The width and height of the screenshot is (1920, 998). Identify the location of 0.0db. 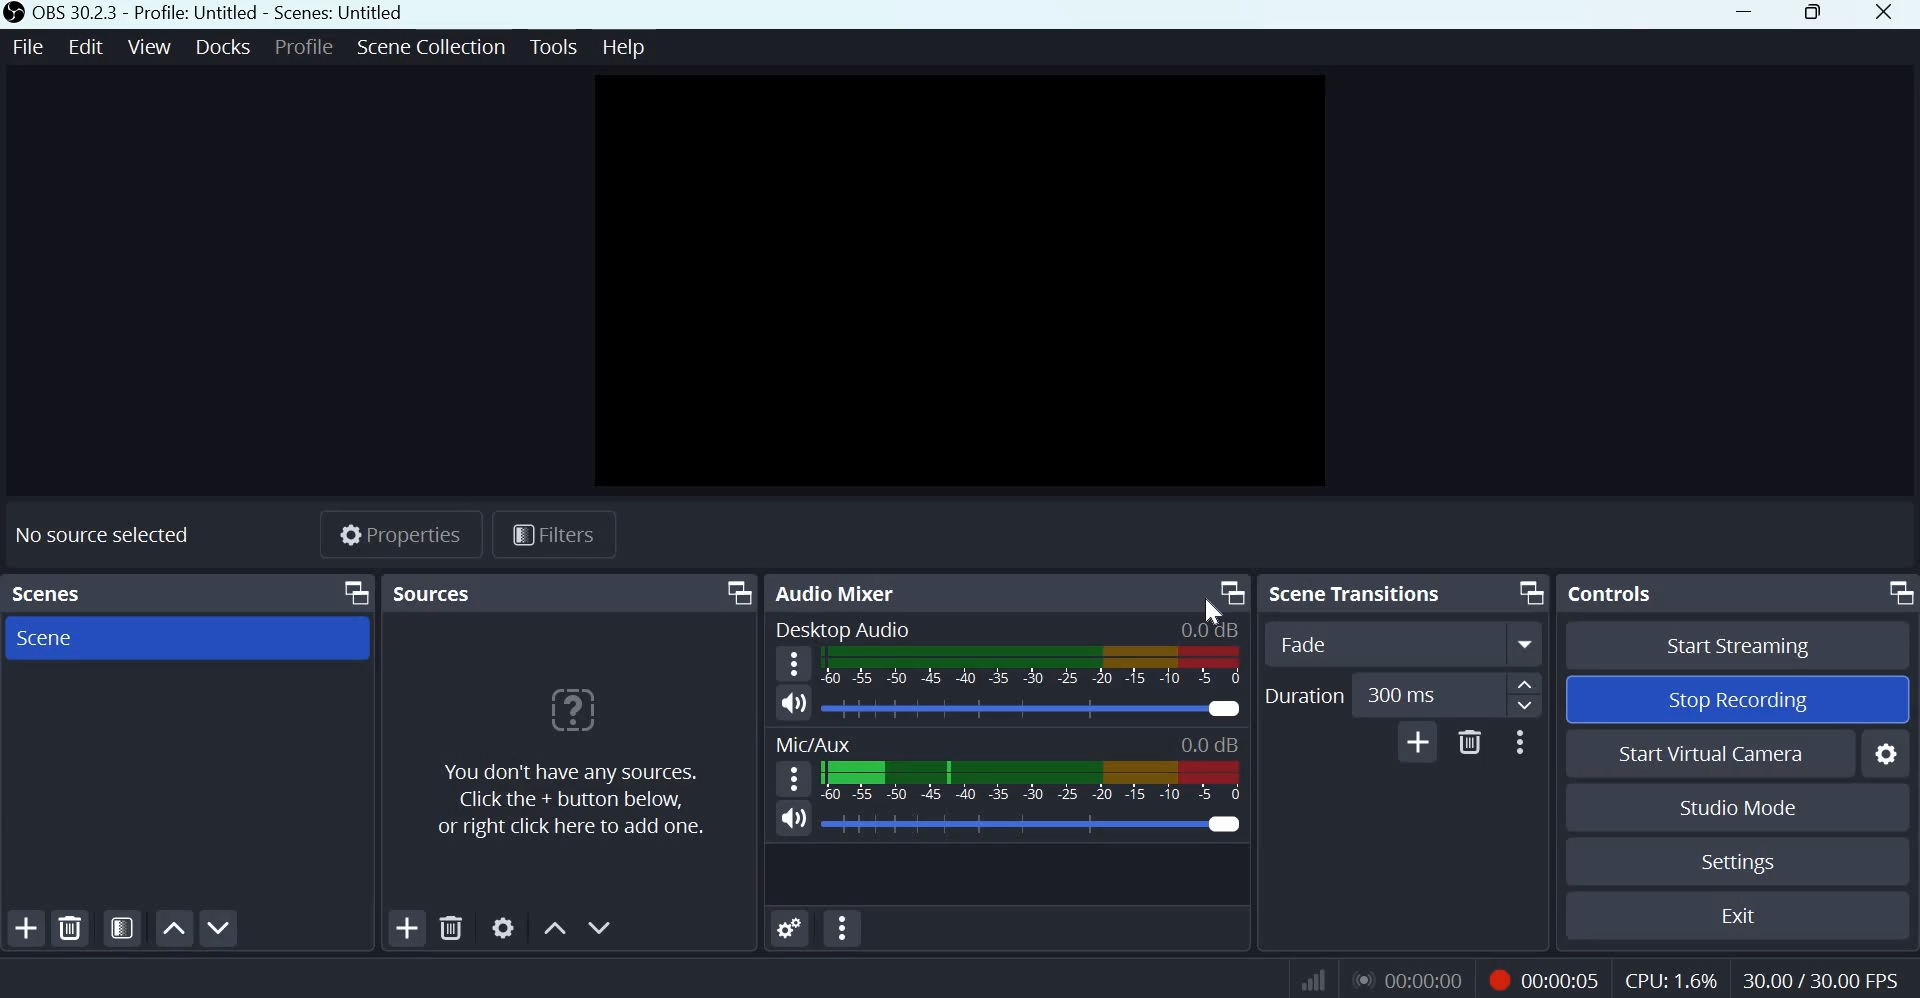
(1210, 629).